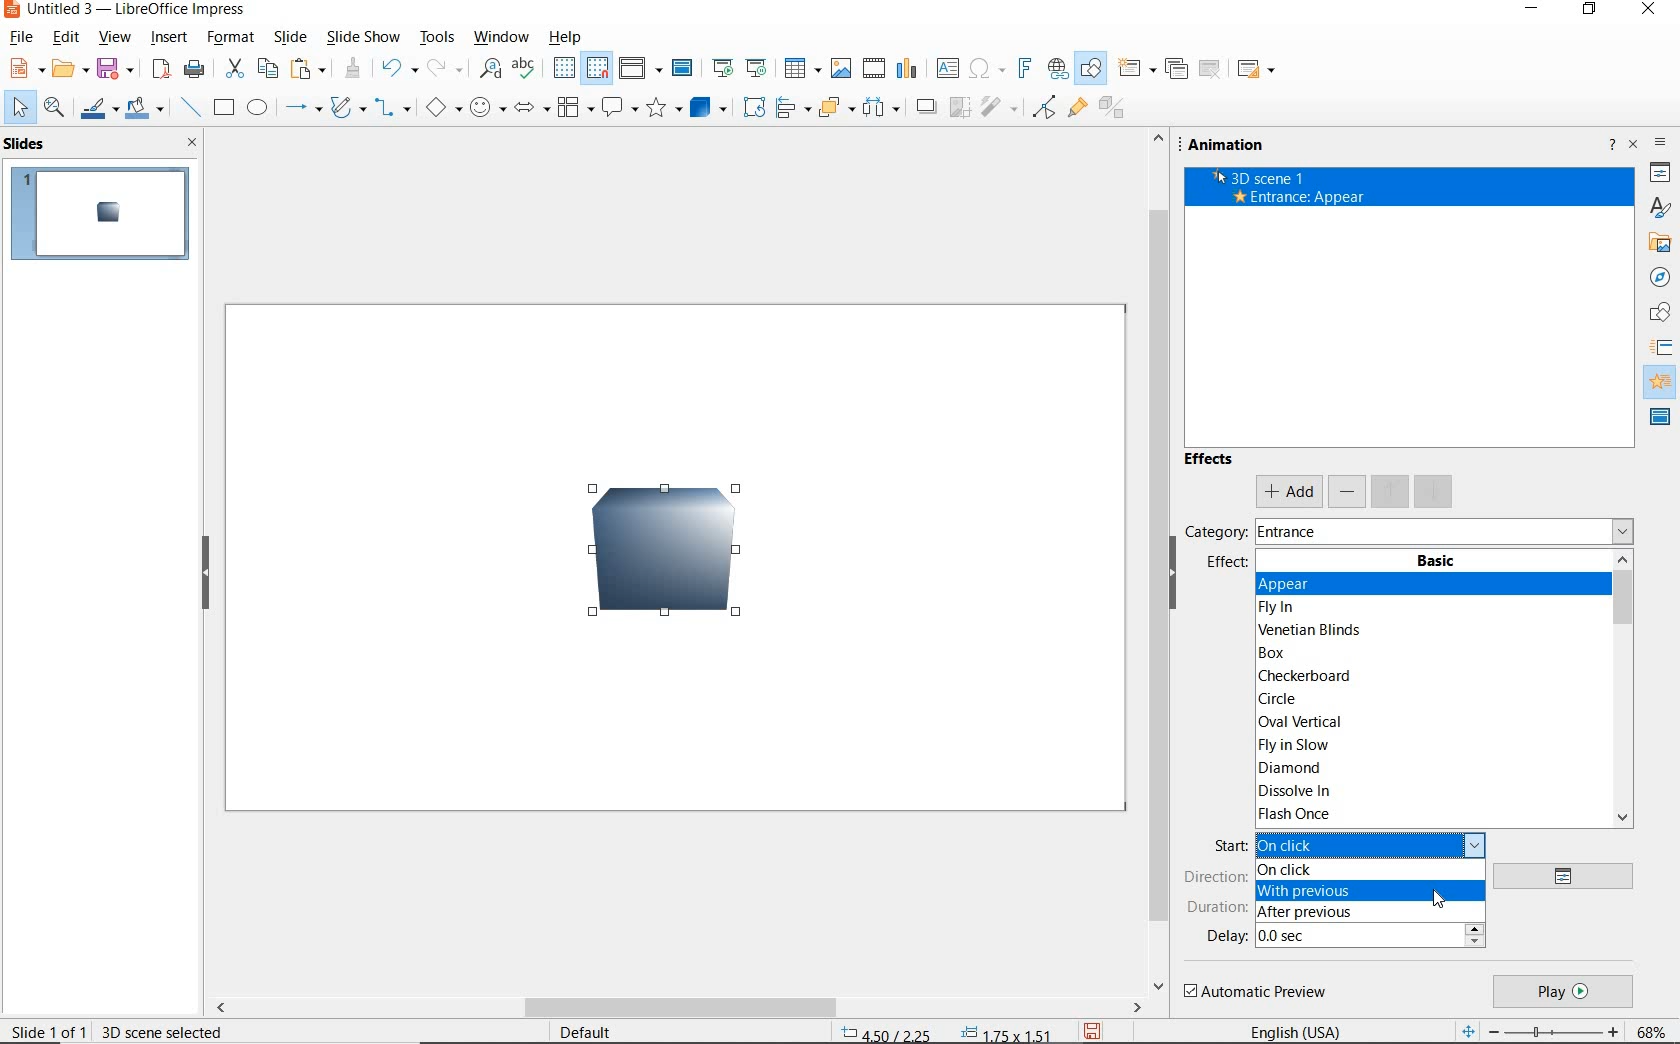 This screenshot has width=1680, height=1044. I want to click on clone formatting, so click(355, 69).